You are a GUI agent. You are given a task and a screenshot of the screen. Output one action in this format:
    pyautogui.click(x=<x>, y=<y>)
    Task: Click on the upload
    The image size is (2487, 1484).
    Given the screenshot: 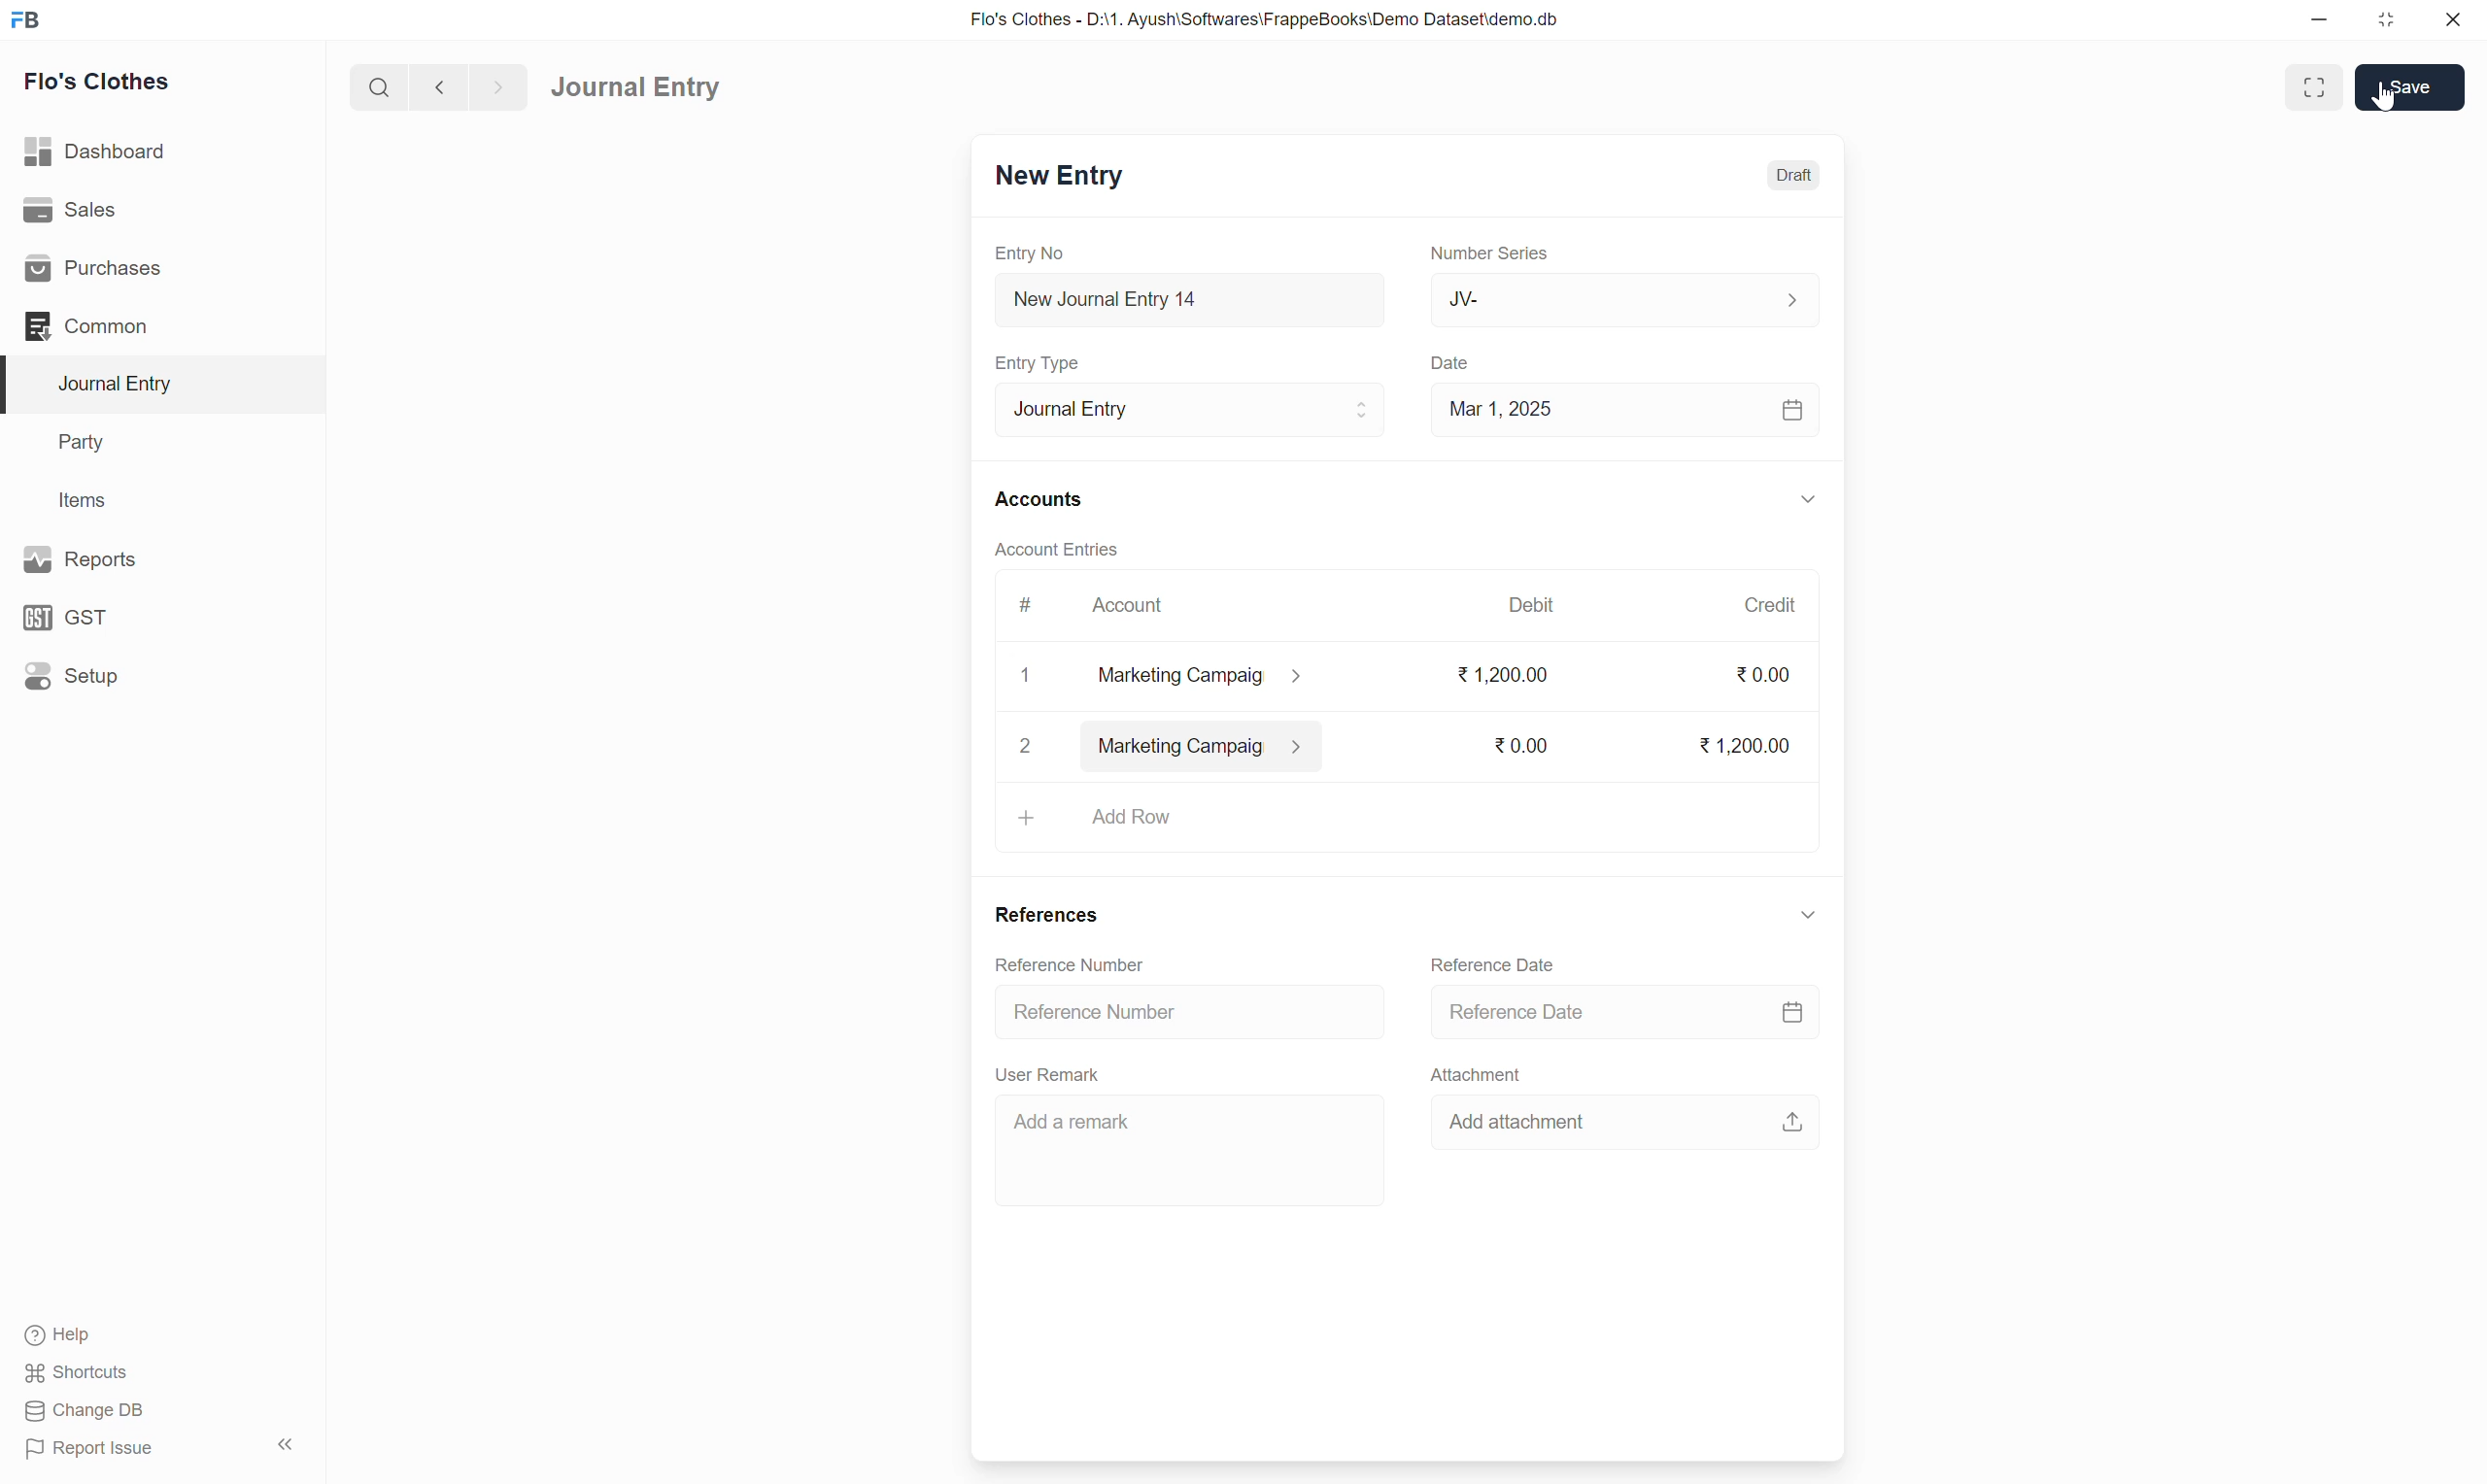 What is the action you would take?
    pyautogui.click(x=1788, y=1121)
    